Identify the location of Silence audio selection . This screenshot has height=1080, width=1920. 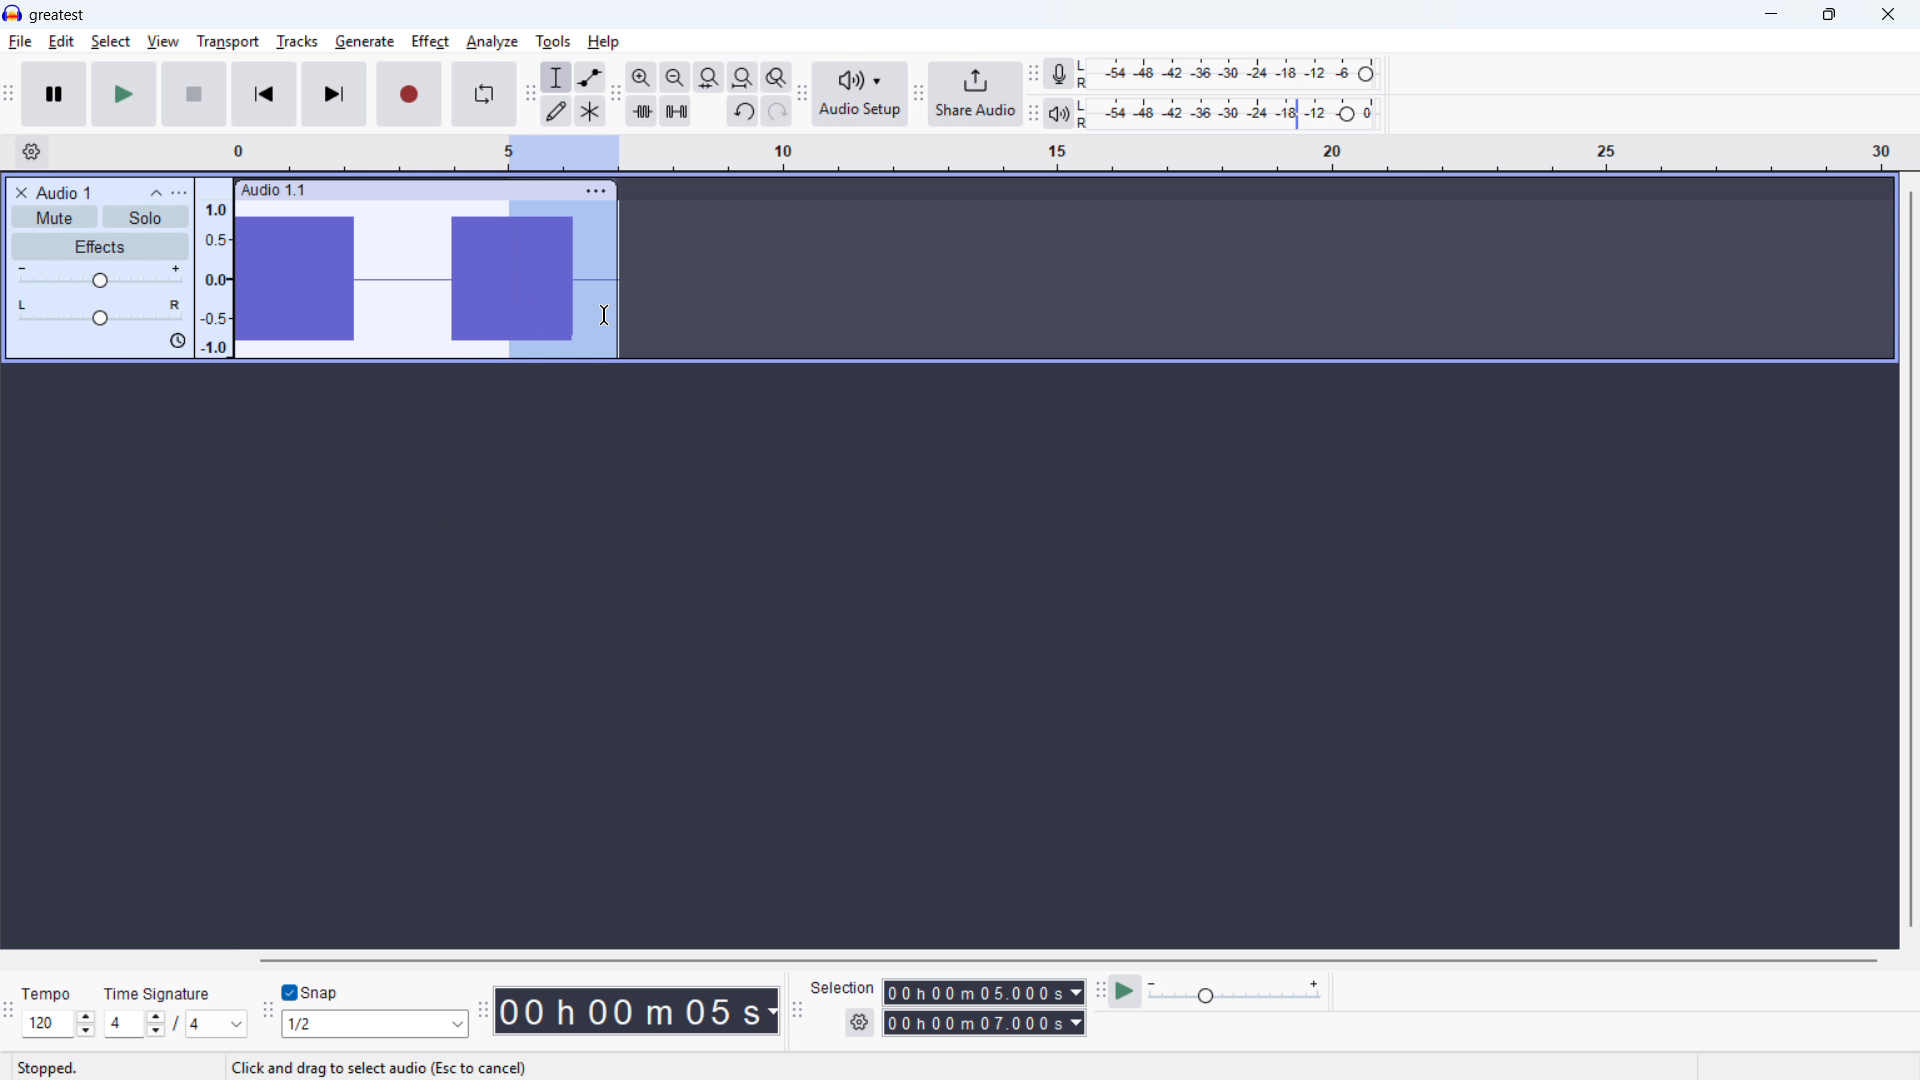
(675, 111).